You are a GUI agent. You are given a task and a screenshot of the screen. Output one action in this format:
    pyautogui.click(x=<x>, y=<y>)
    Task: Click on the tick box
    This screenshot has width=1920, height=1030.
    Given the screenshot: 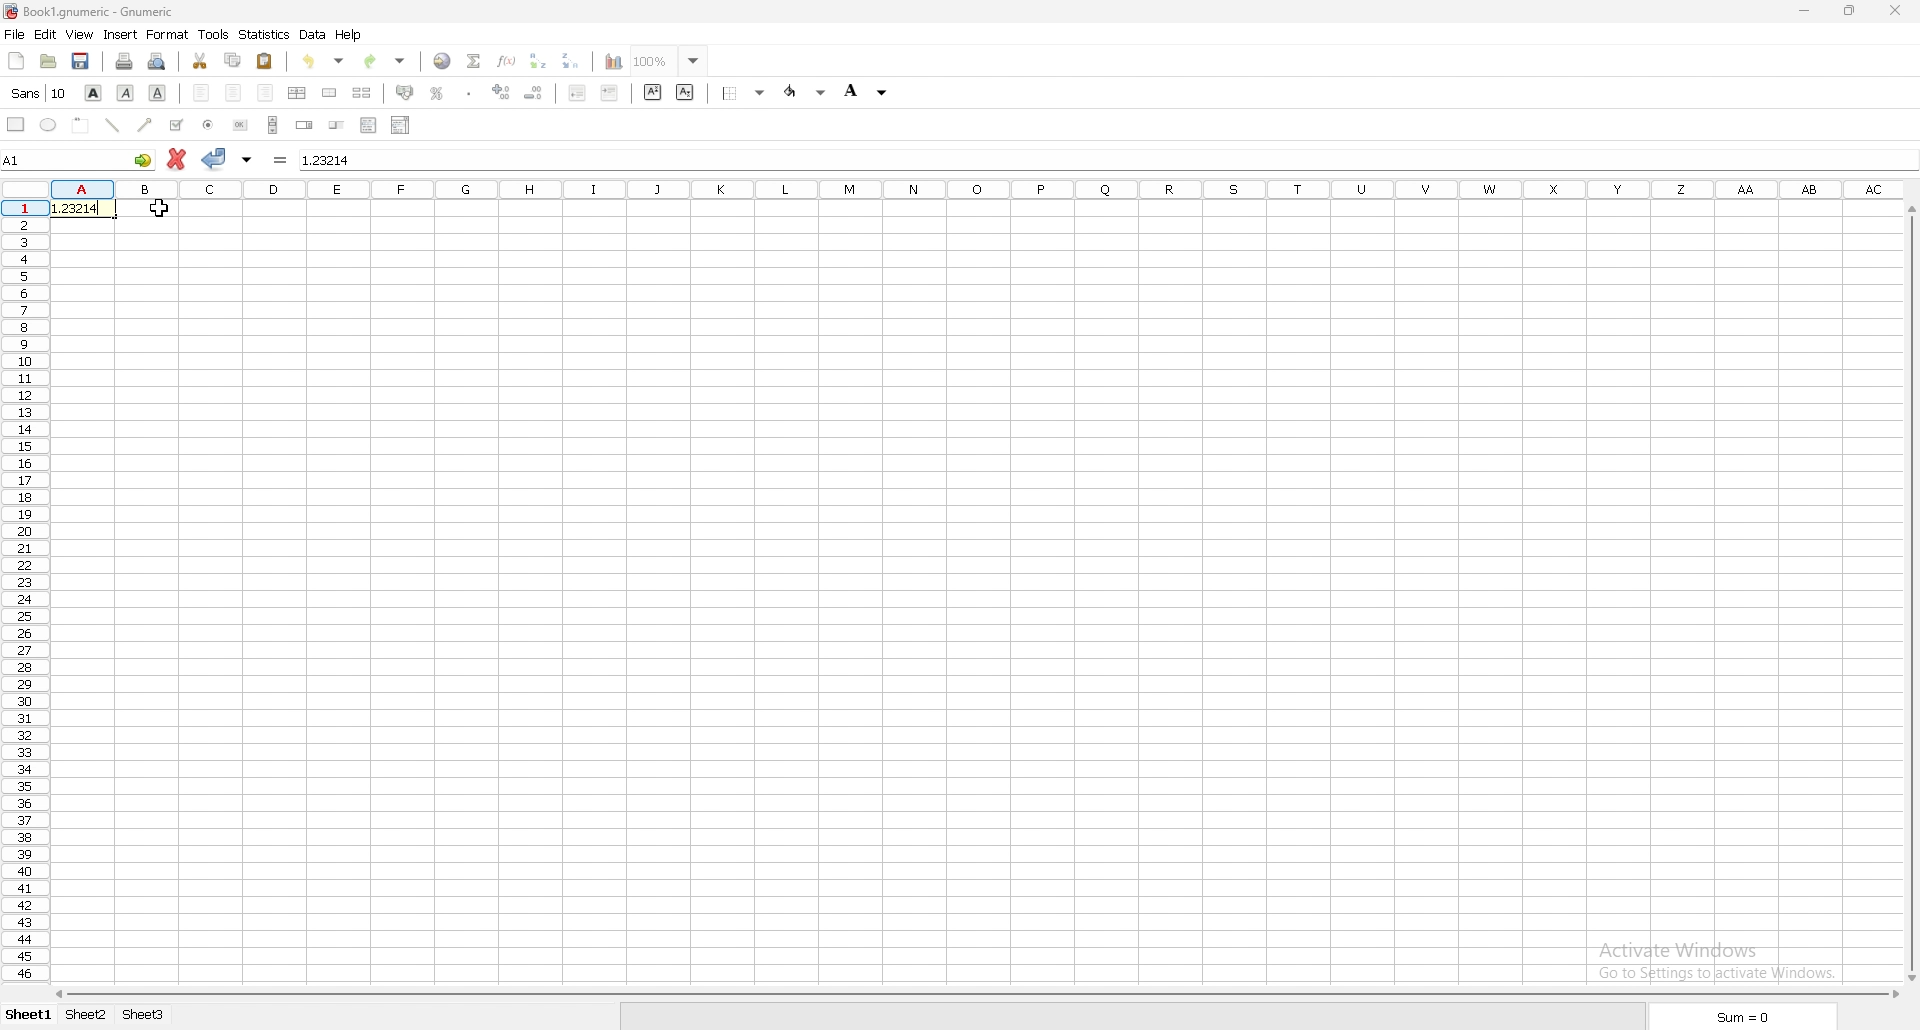 What is the action you would take?
    pyautogui.click(x=175, y=125)
    